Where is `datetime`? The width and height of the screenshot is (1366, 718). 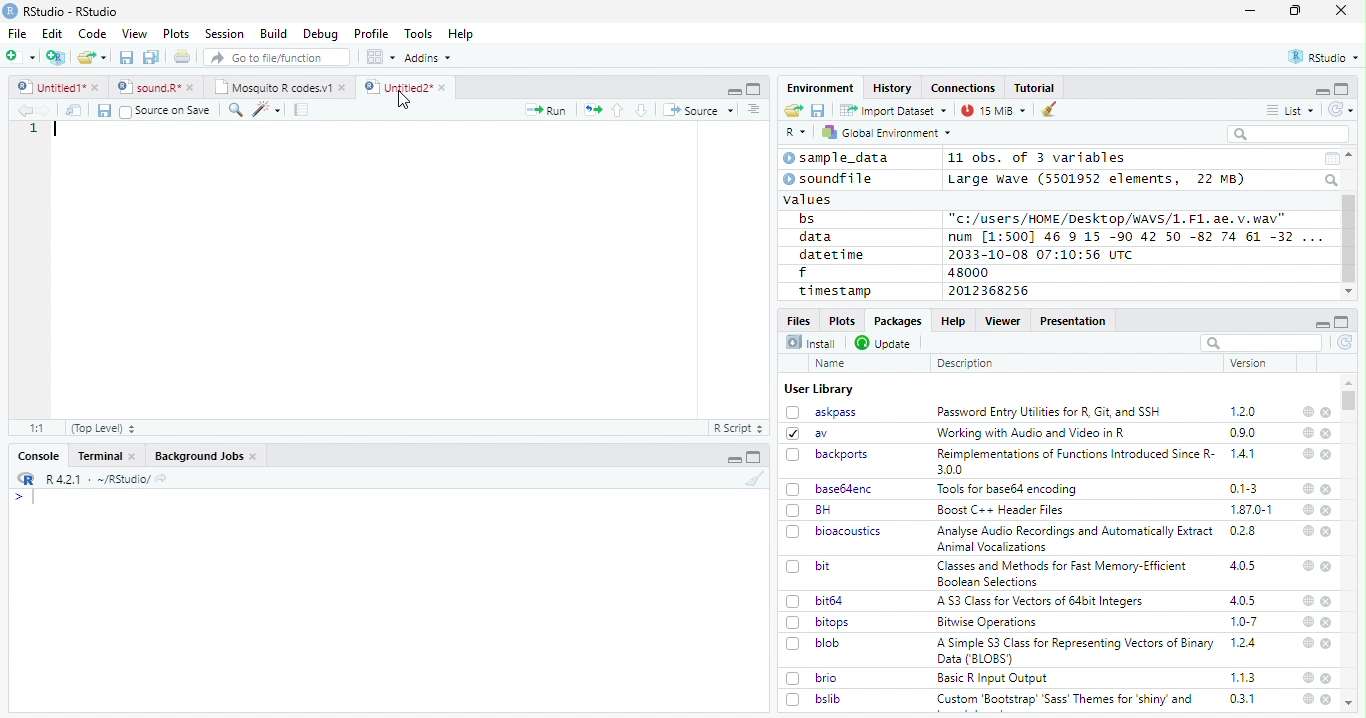
datetime is located at coordinates (831, 254).